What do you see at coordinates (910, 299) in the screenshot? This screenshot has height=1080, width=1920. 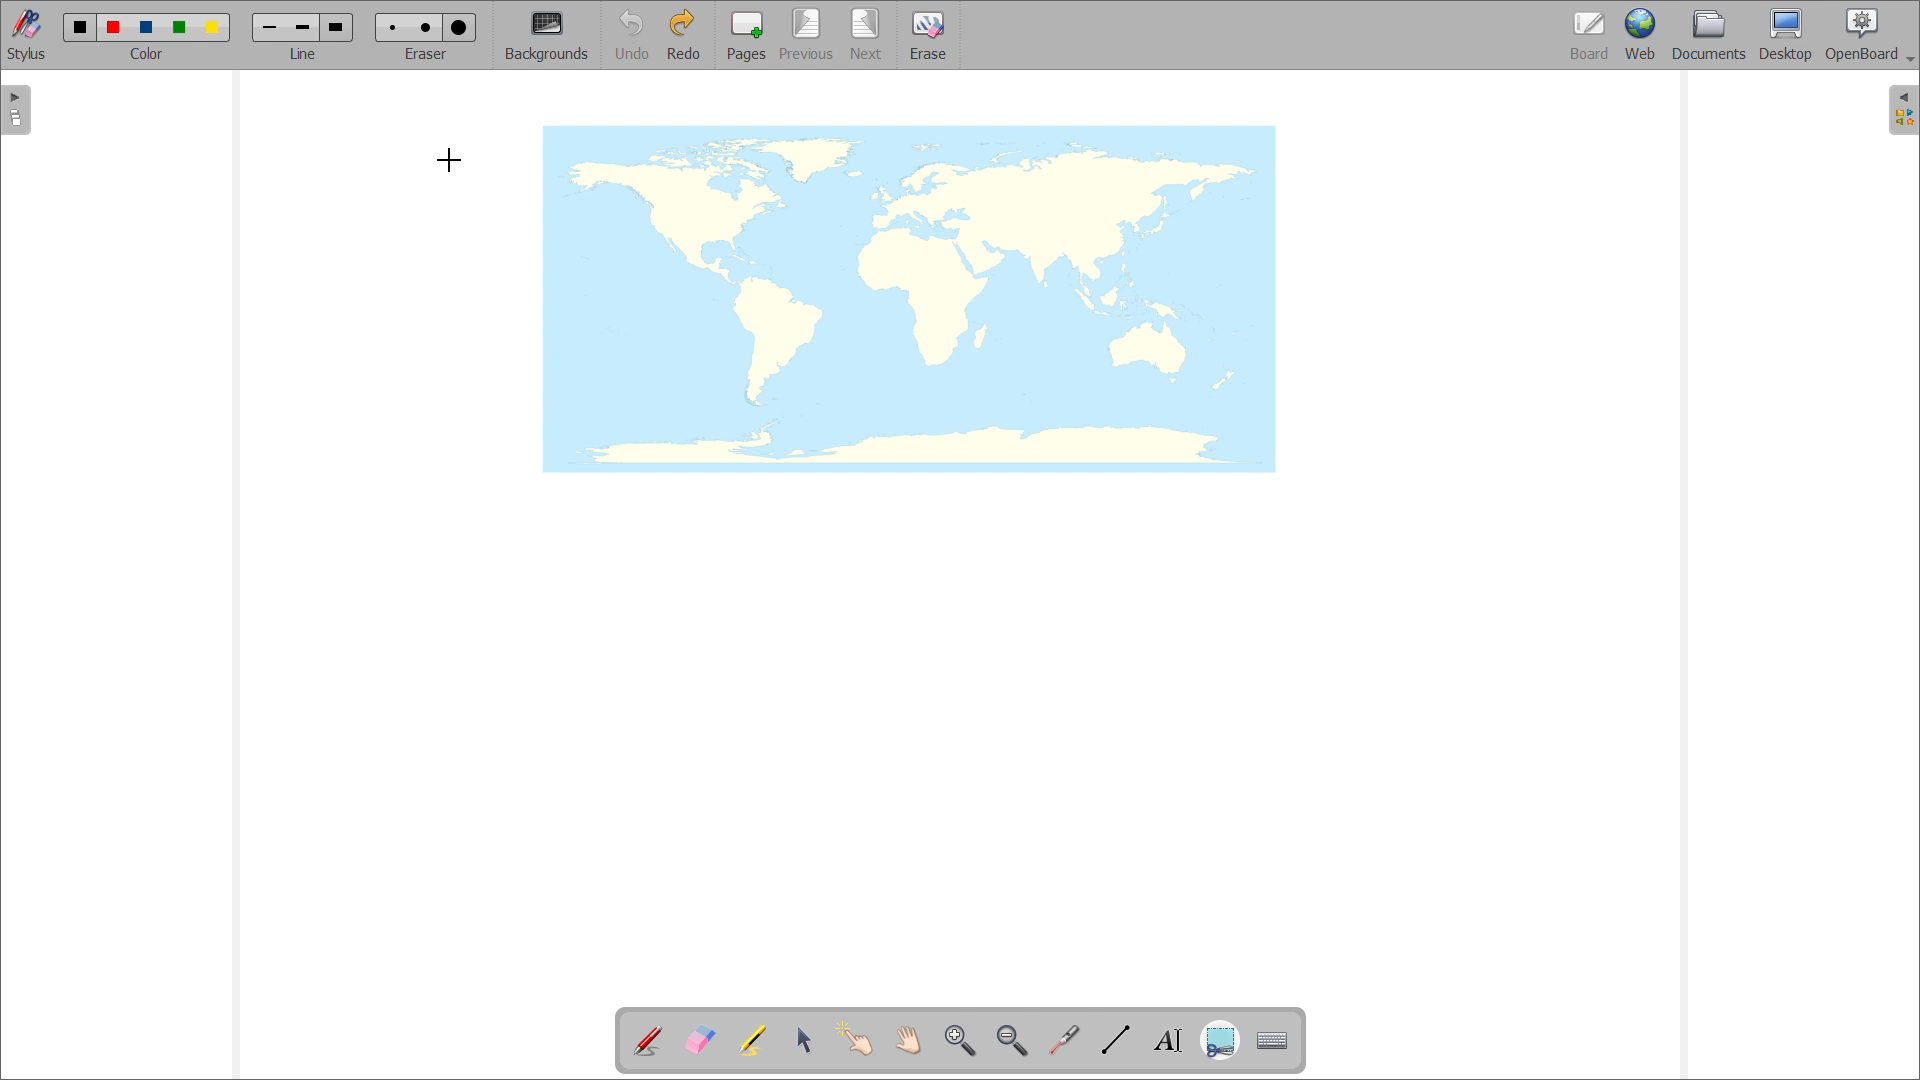 I see `image` at bounding box center [910, 299].